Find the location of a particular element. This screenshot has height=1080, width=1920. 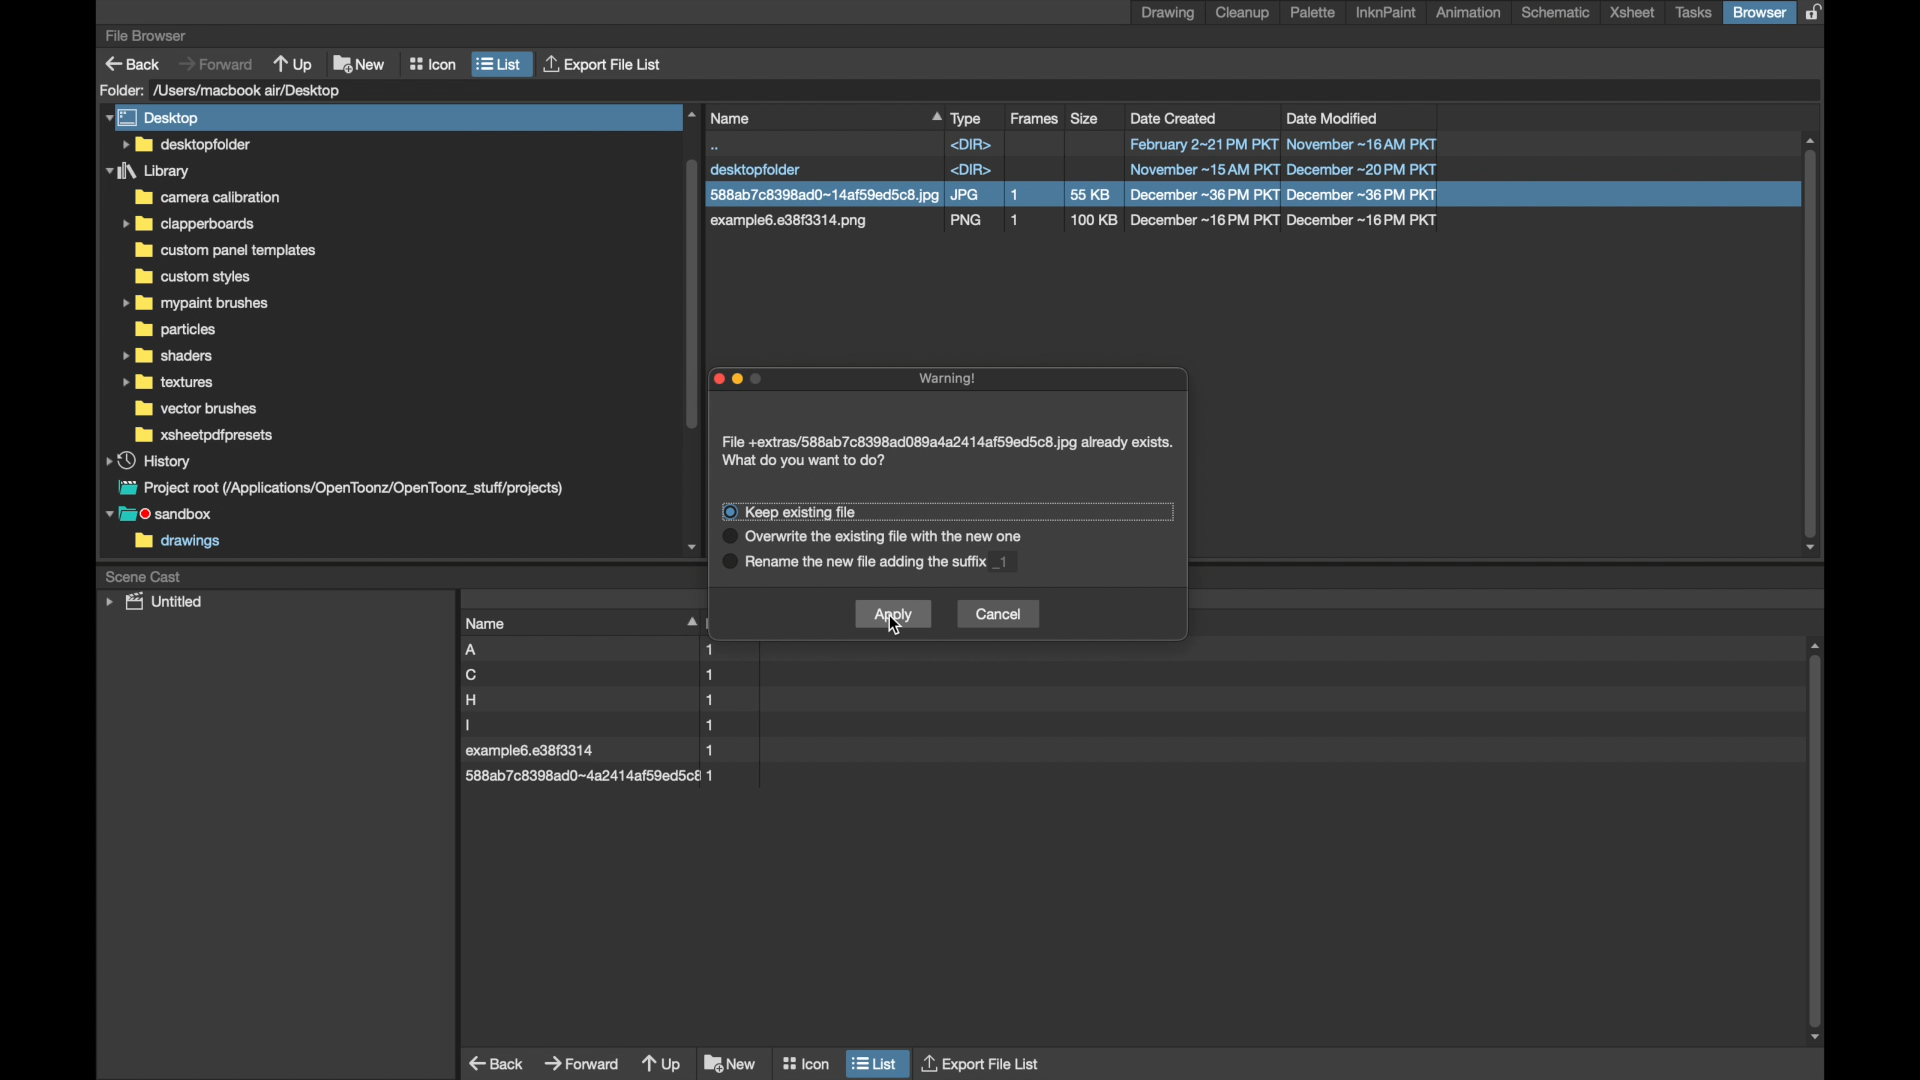

folder is located at coordinates (230, 250).